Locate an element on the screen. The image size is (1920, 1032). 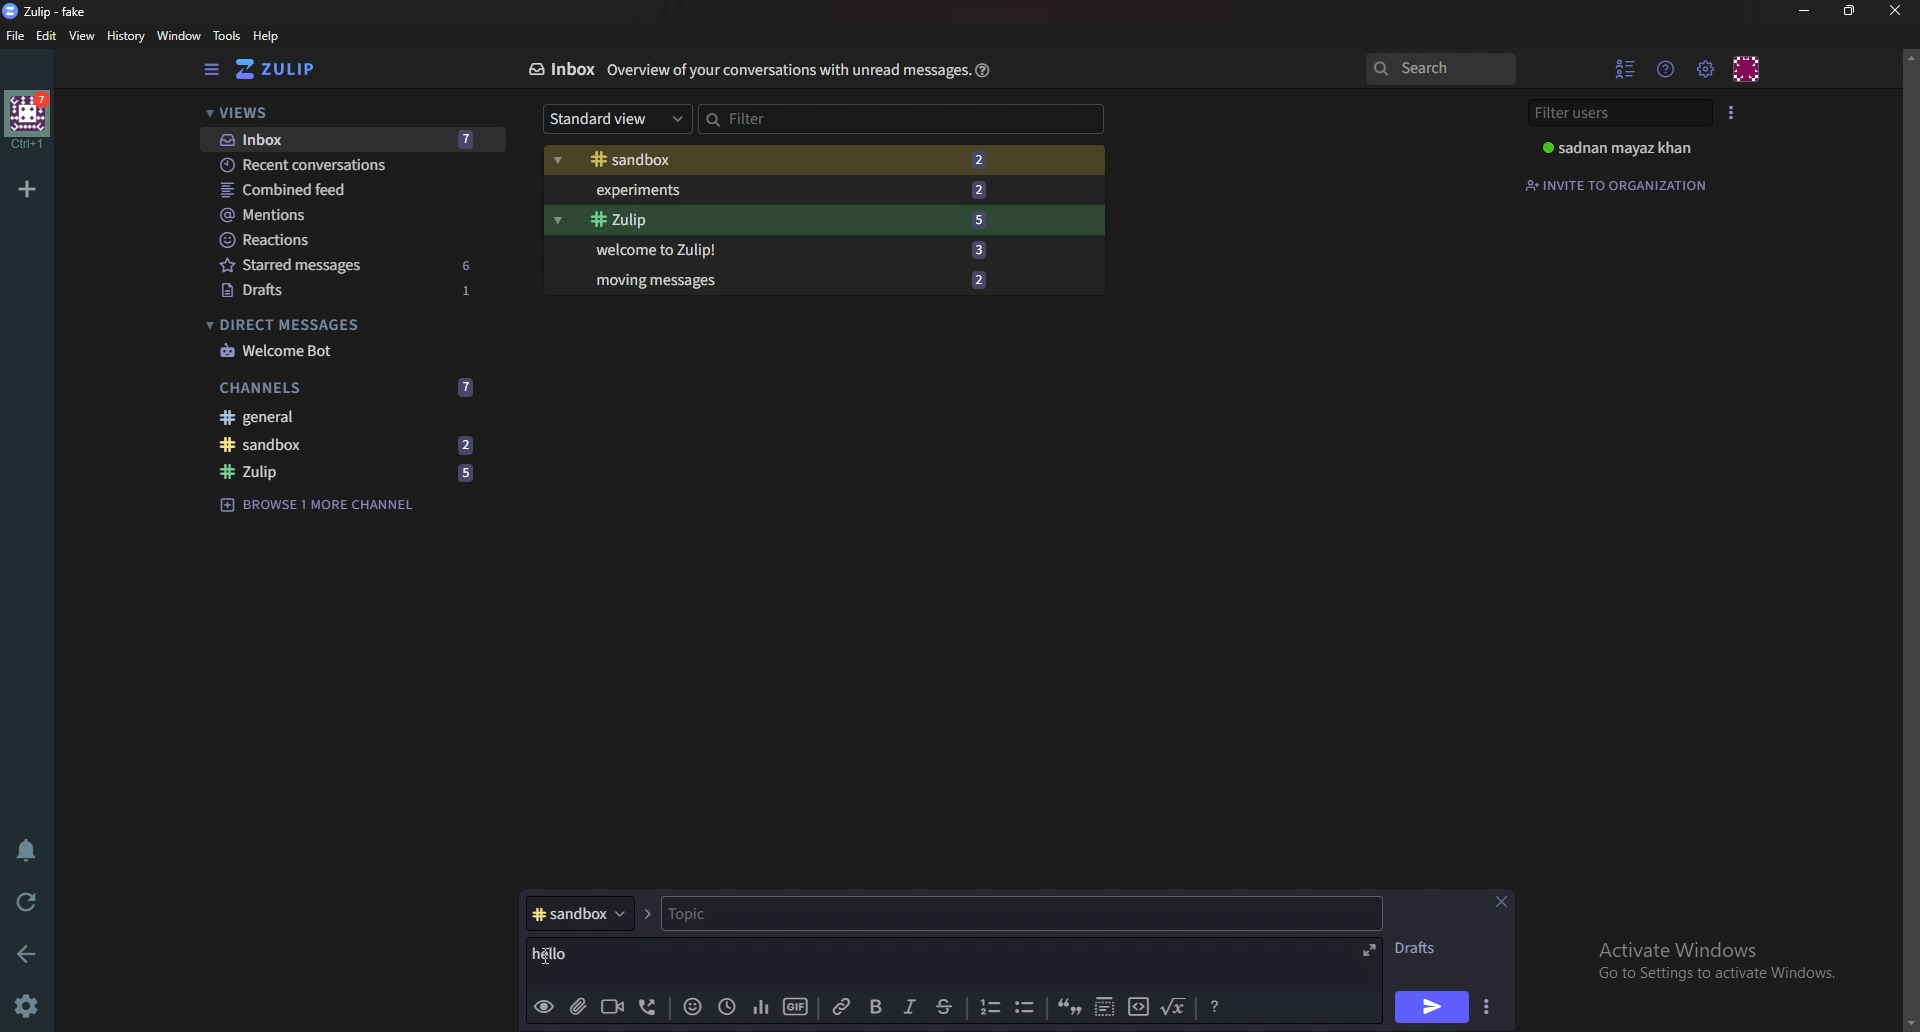
Moving messages is located at coordinates (791, 279).